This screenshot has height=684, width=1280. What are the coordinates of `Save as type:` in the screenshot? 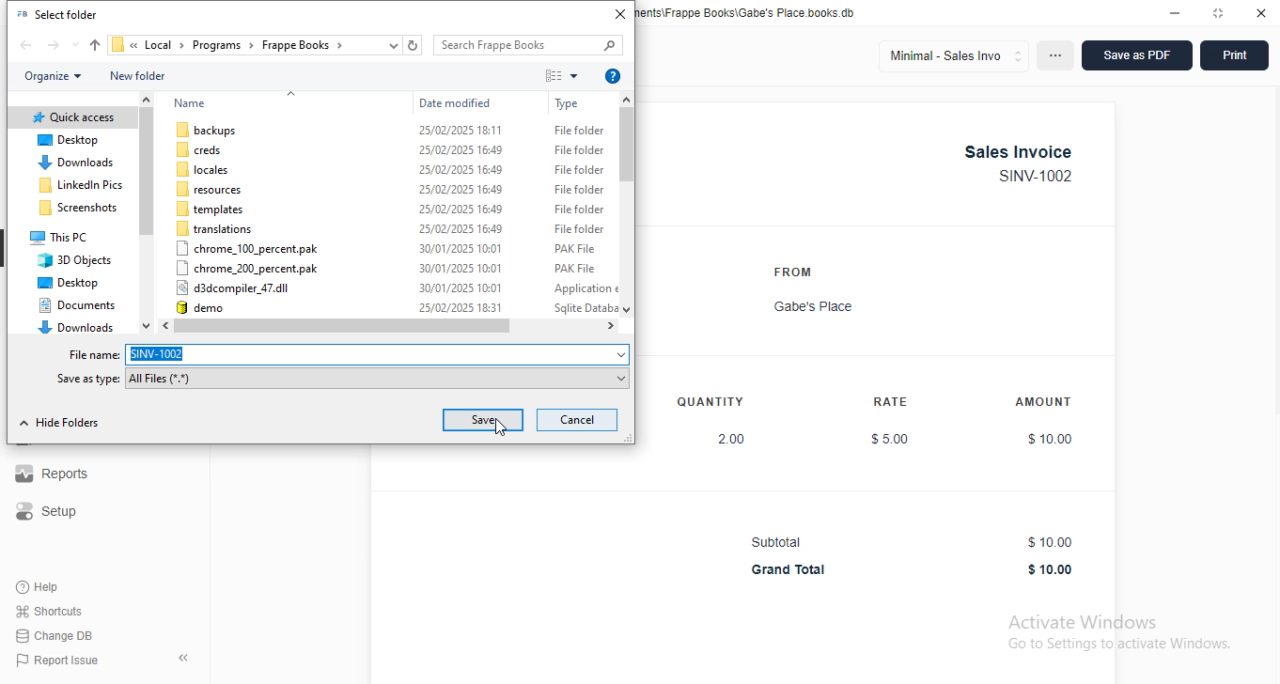 It's located at (88, 379).